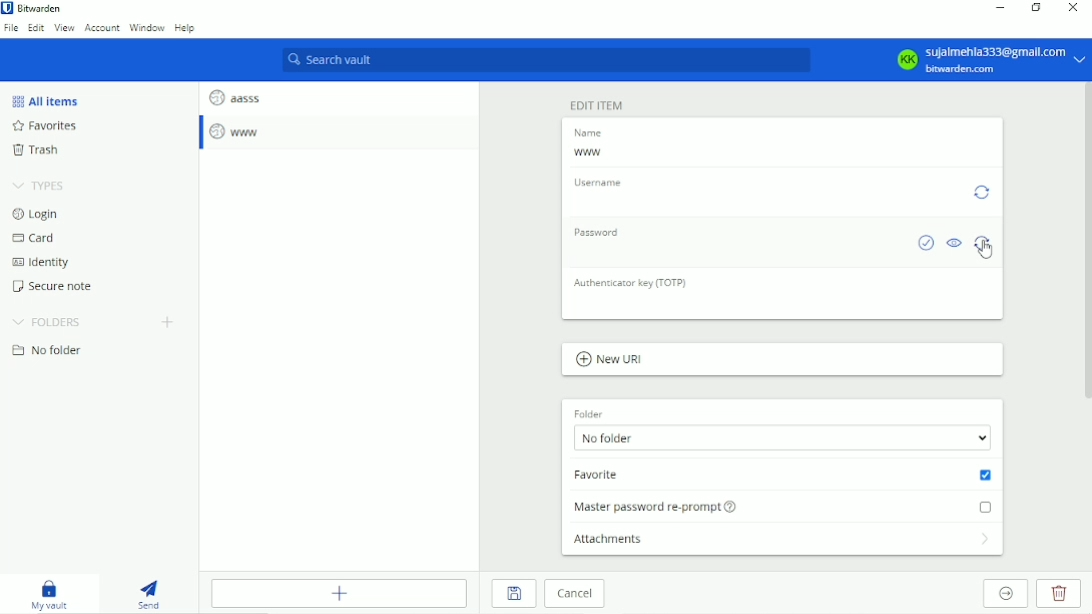  What do you see at coordinates (35, 214) in the screenshot?
I see `Login` at bounding box center [35, 214].